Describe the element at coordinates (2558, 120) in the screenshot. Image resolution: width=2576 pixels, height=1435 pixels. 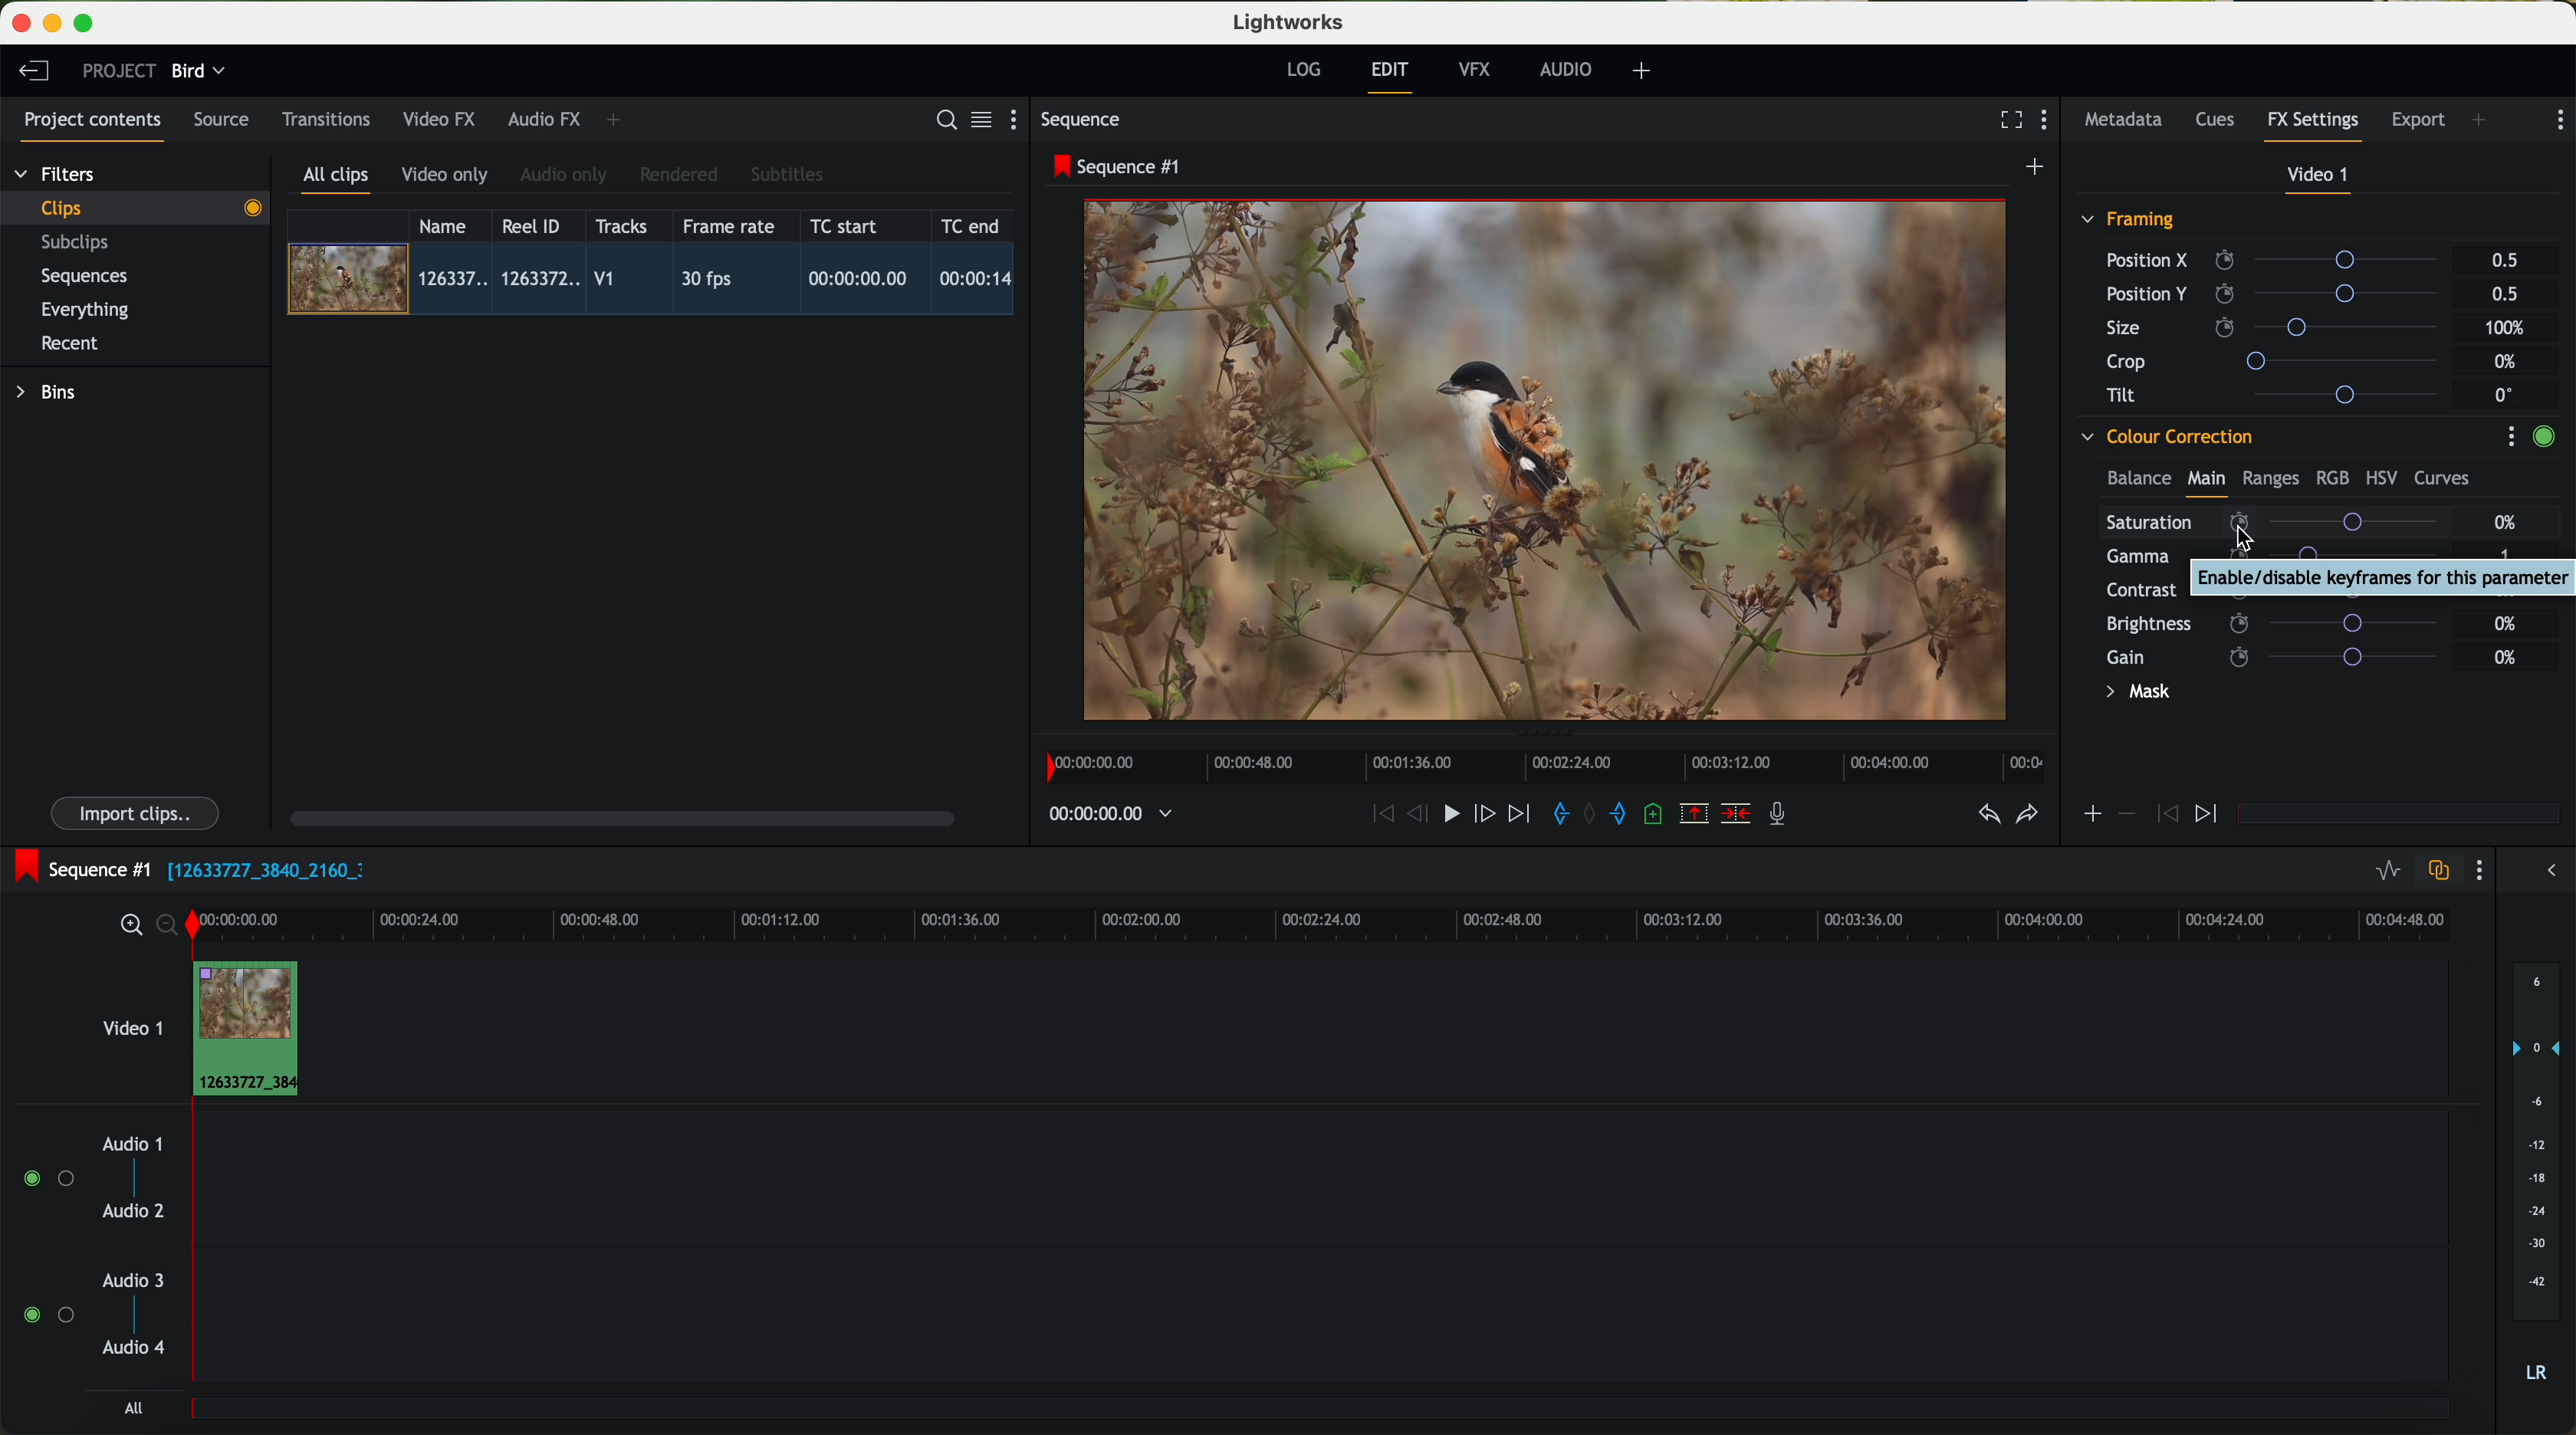
I see `show settings menu` at that location.